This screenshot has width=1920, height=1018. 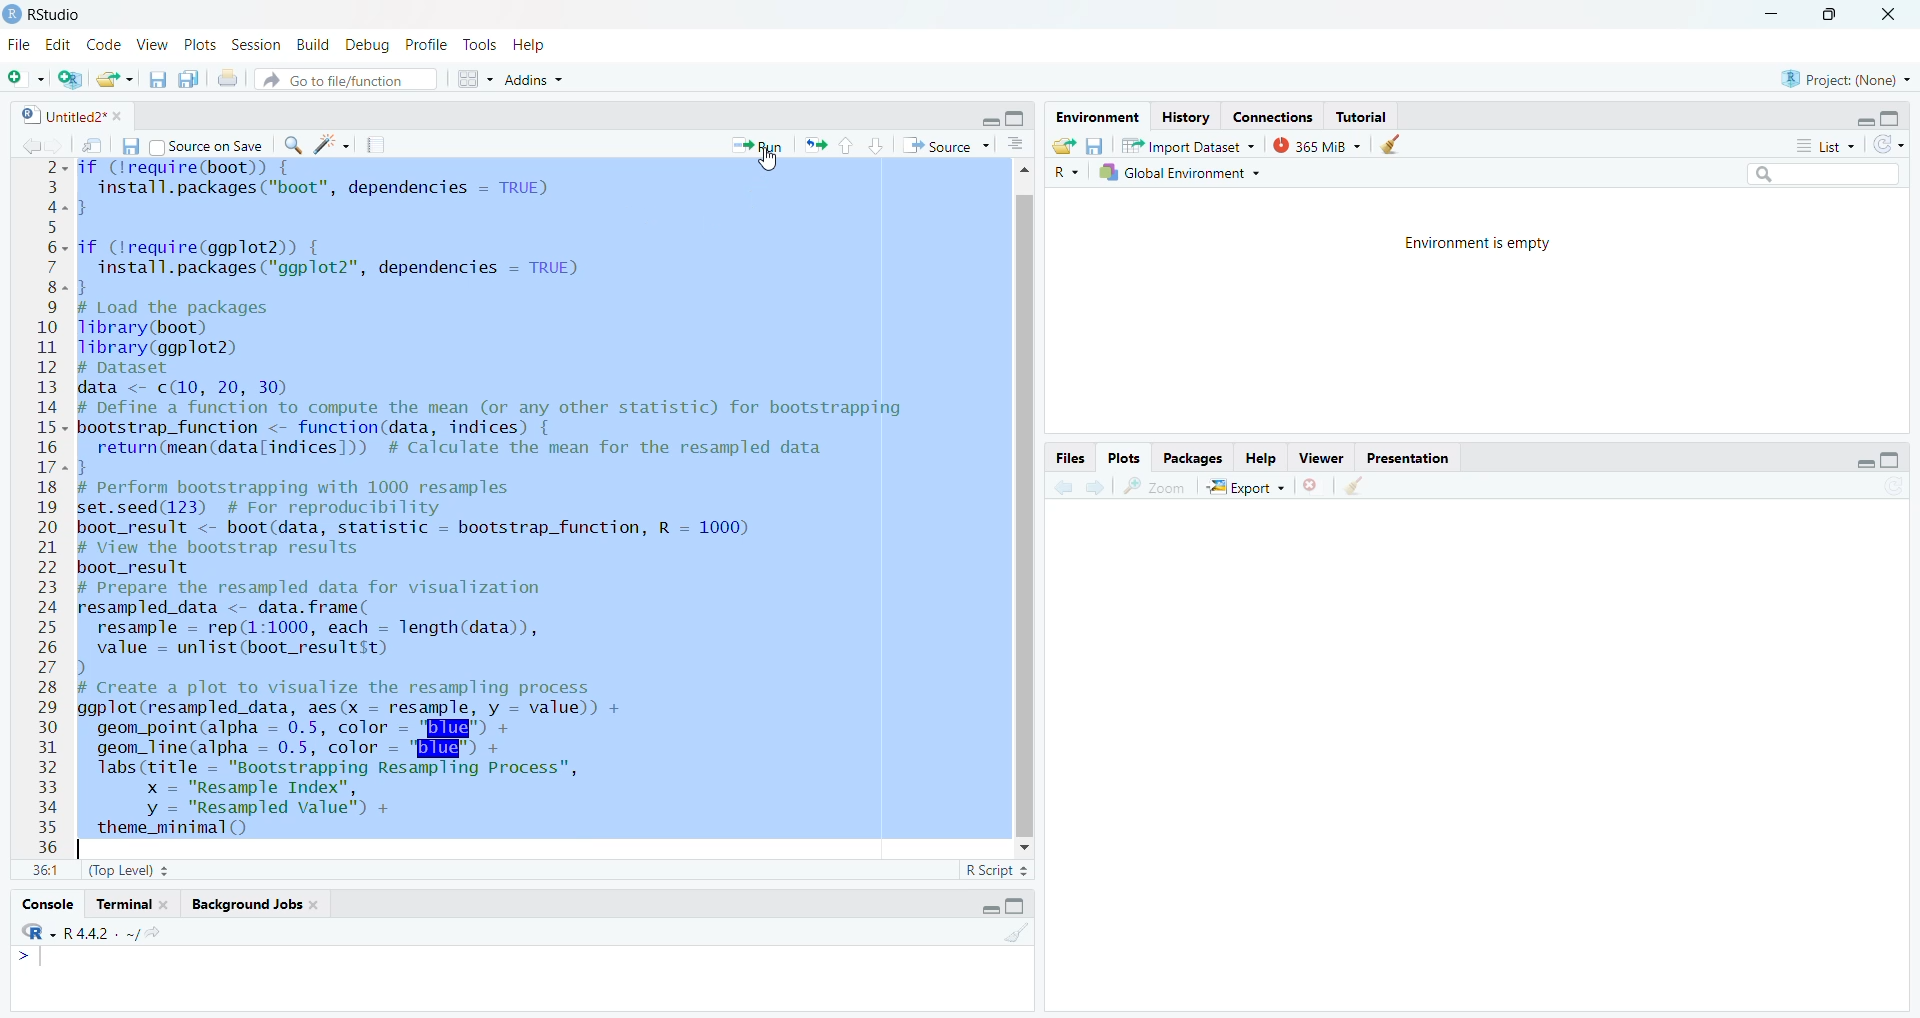 I want to click on R, so click(x=1065, y=172).